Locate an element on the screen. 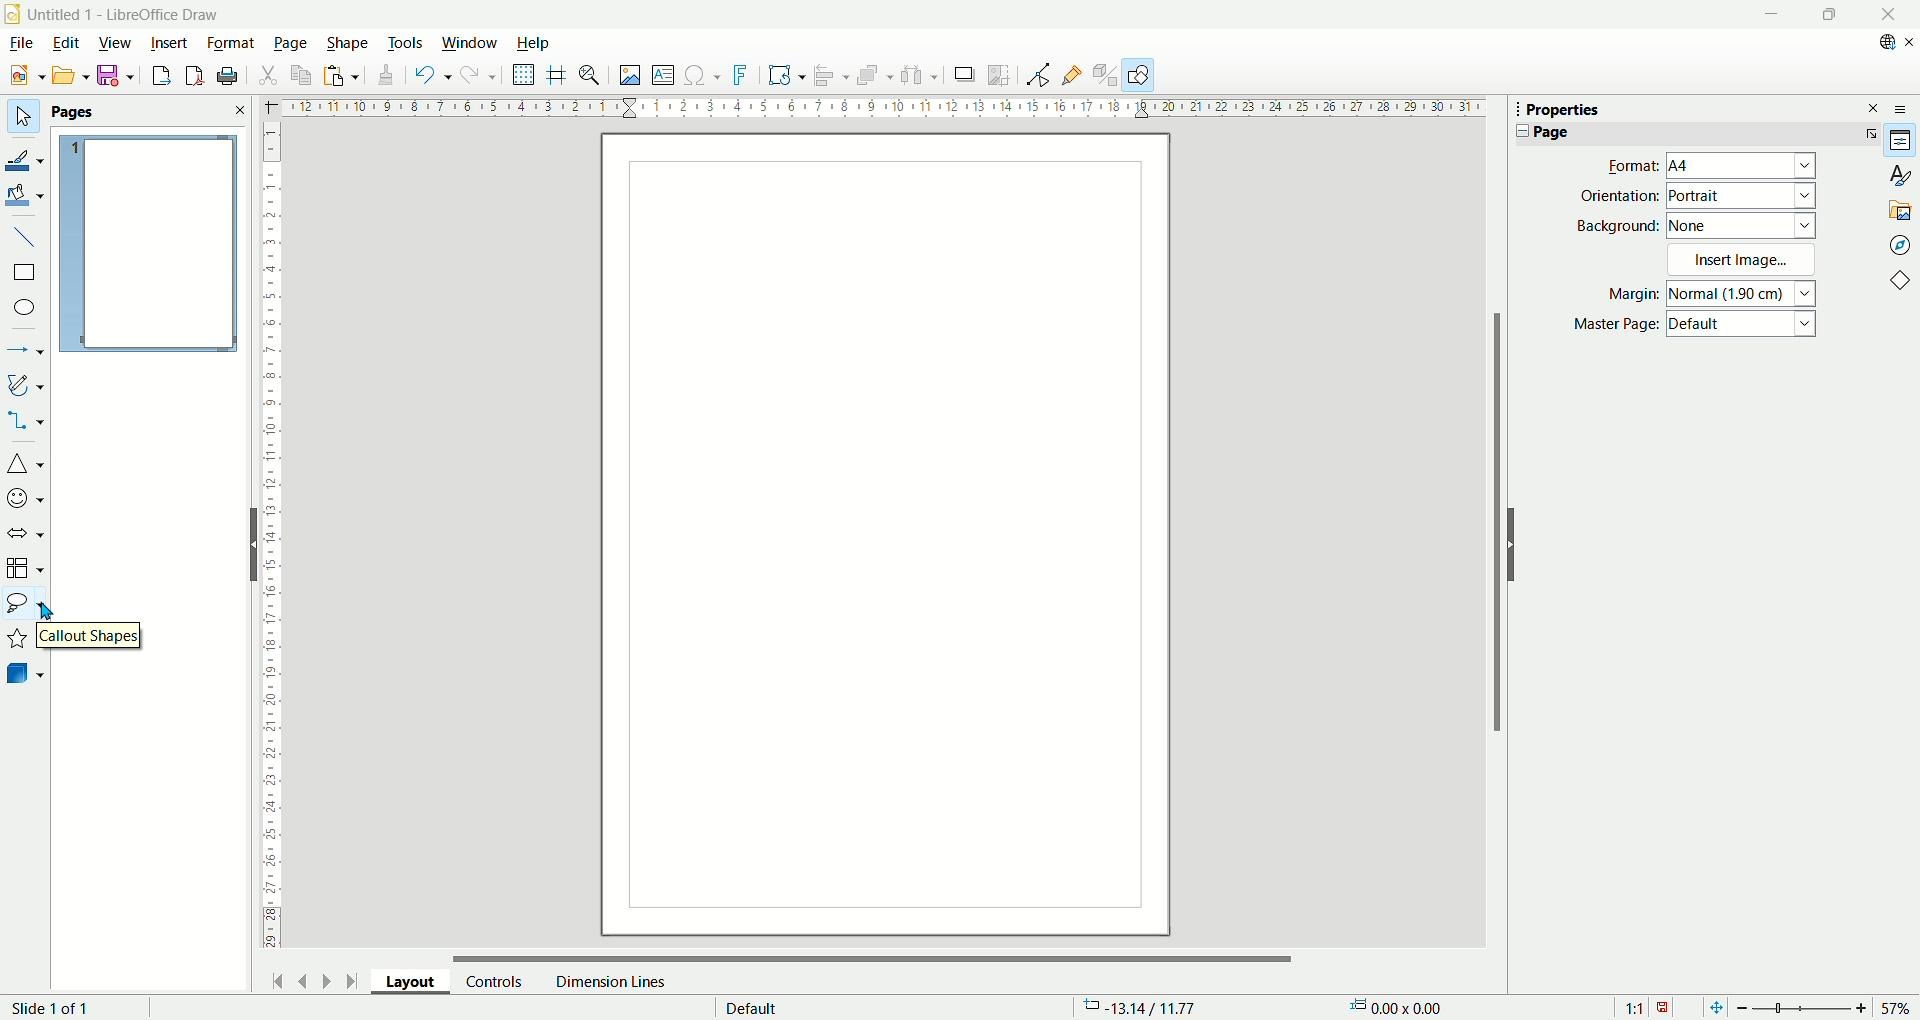 This screenshot has width=1920, height=1020. insert line is located at coordinates (24, 235).